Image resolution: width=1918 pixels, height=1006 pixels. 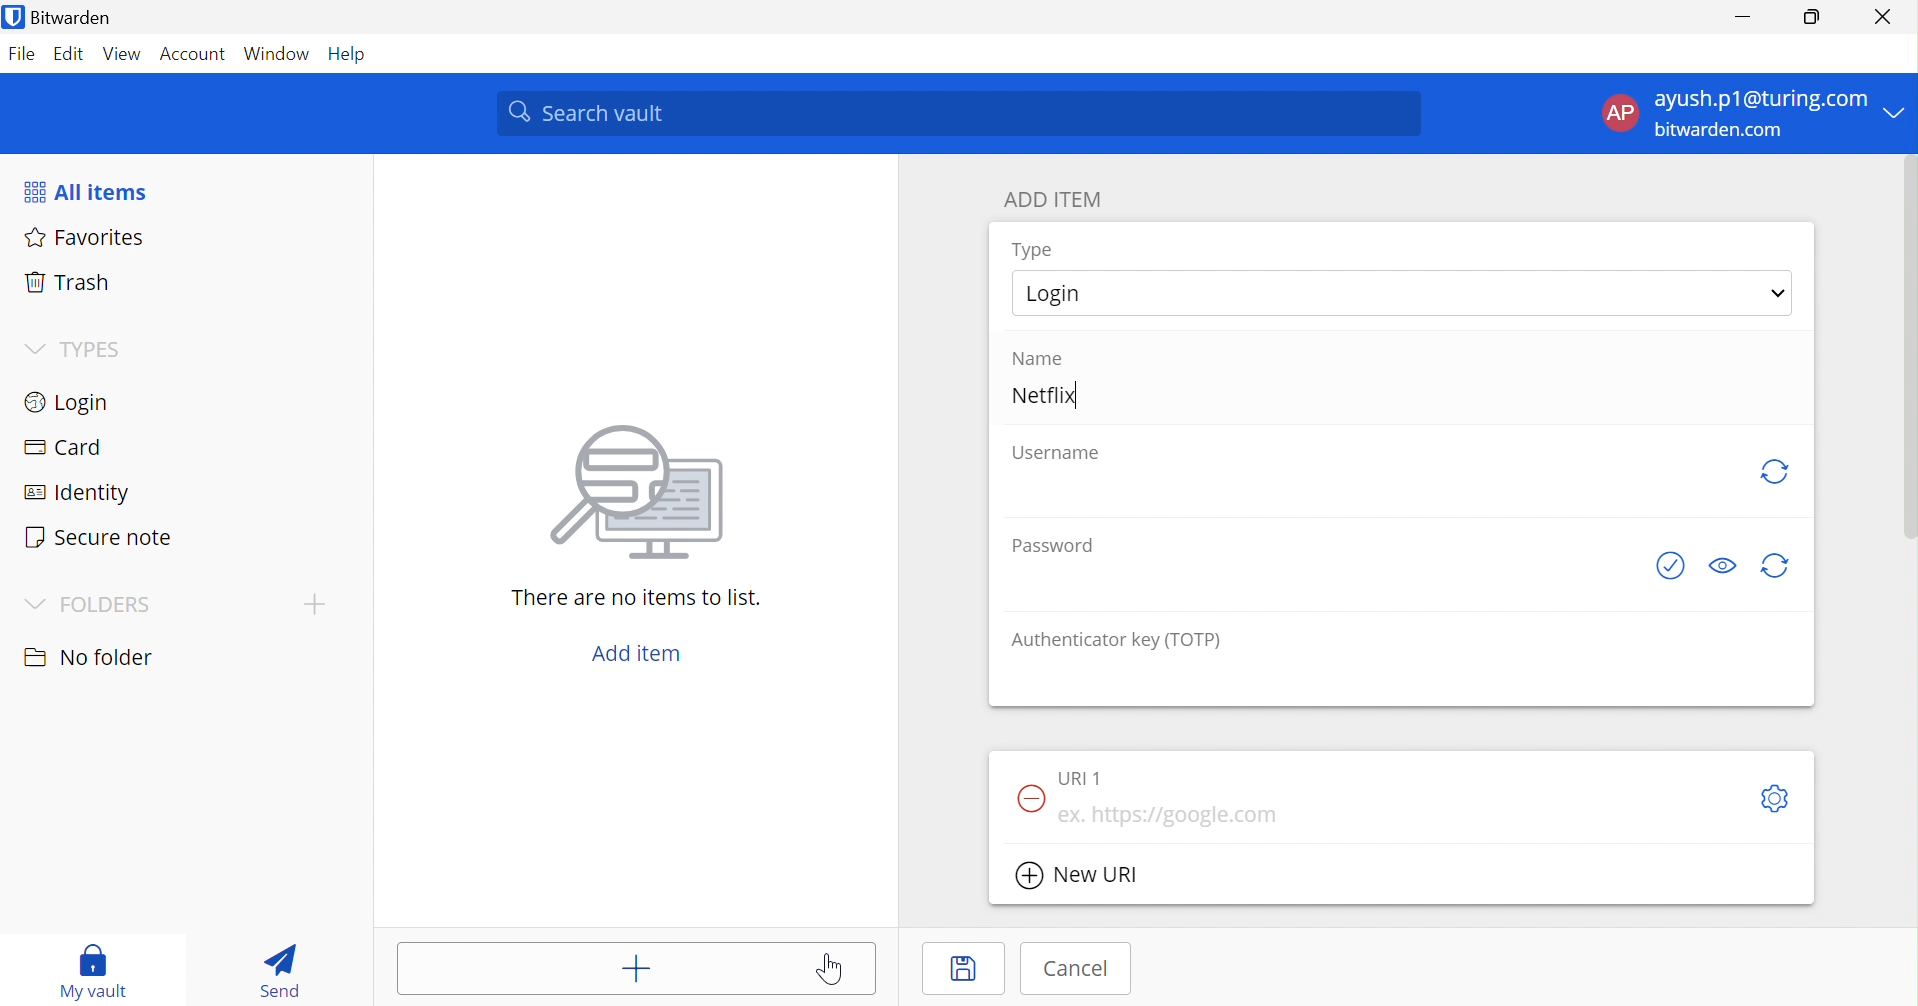 I want to click on Generate password, so click(x=1773, y=566).